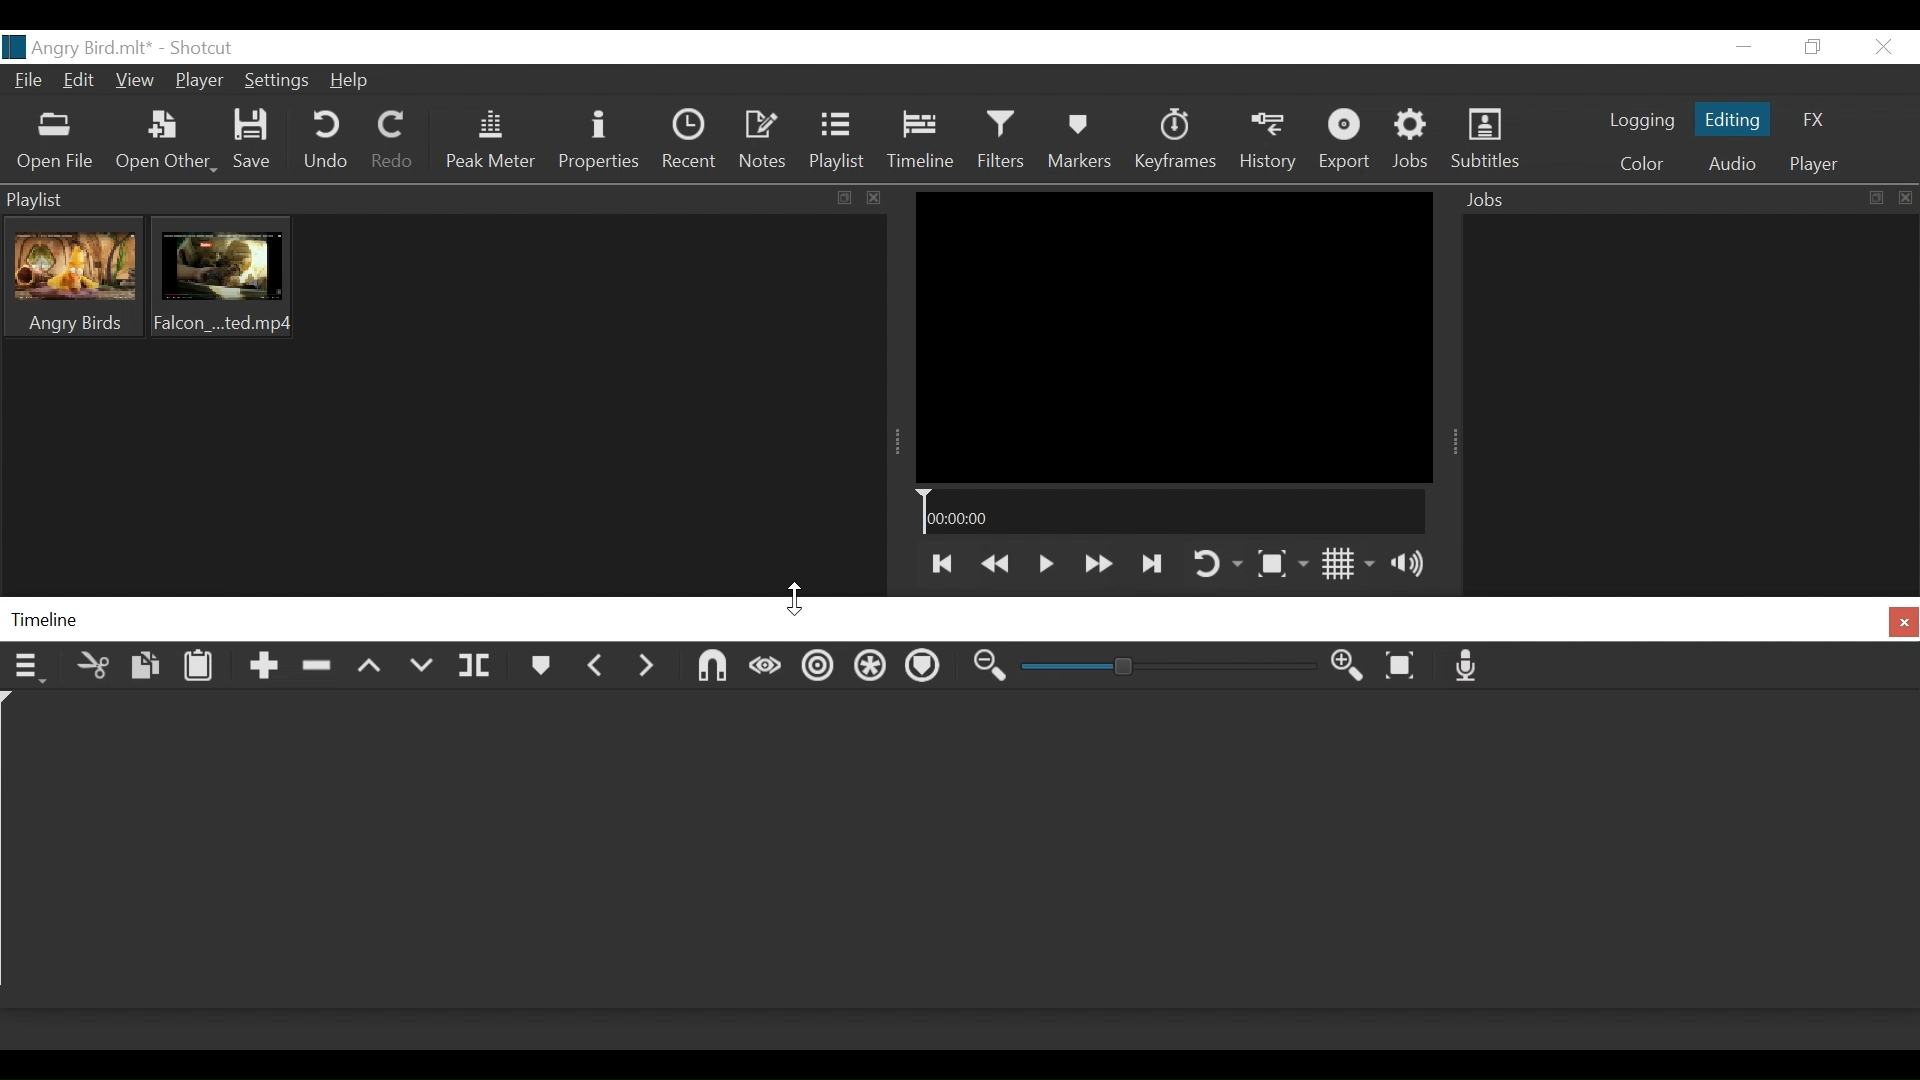  What do you see at coordinates (371, 673) in the screenshot?
I see `Lift` at bounding box center [371, 673].